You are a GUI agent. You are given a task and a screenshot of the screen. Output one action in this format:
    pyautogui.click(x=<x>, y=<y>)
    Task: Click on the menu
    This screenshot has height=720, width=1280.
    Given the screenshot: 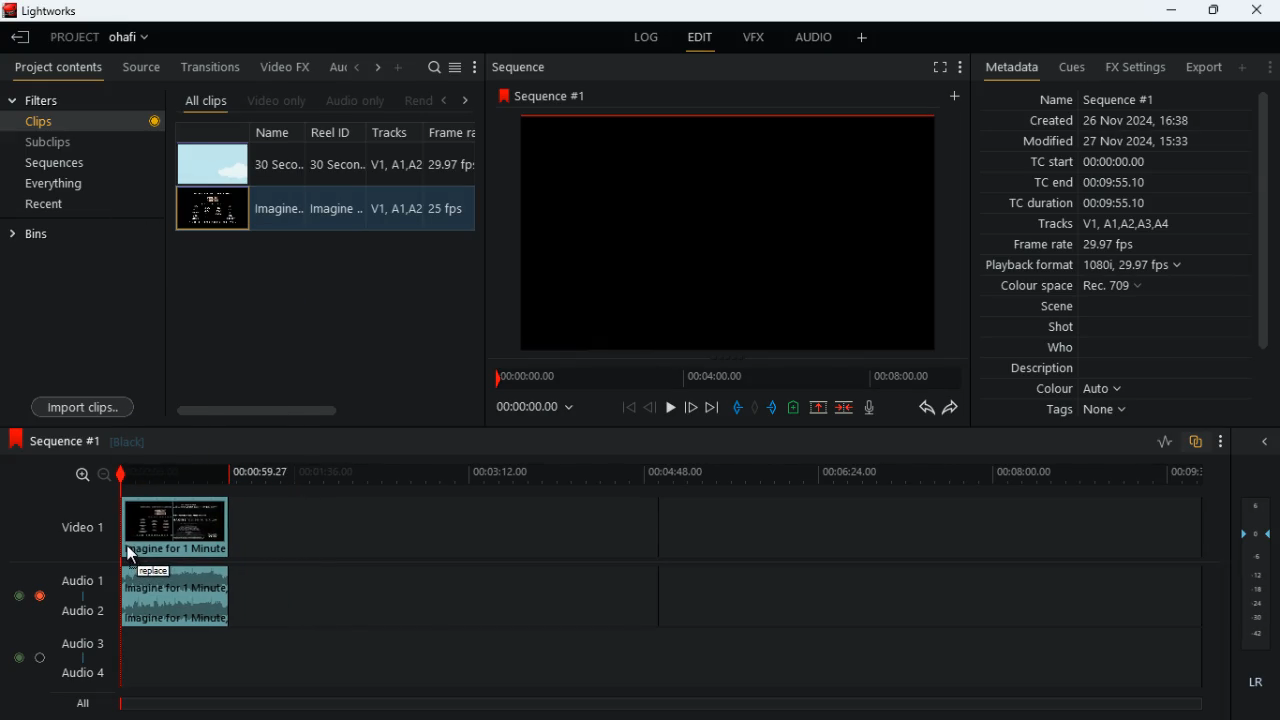 What is the action you would take?
    pyautogui.click(x=457, y=65)
    